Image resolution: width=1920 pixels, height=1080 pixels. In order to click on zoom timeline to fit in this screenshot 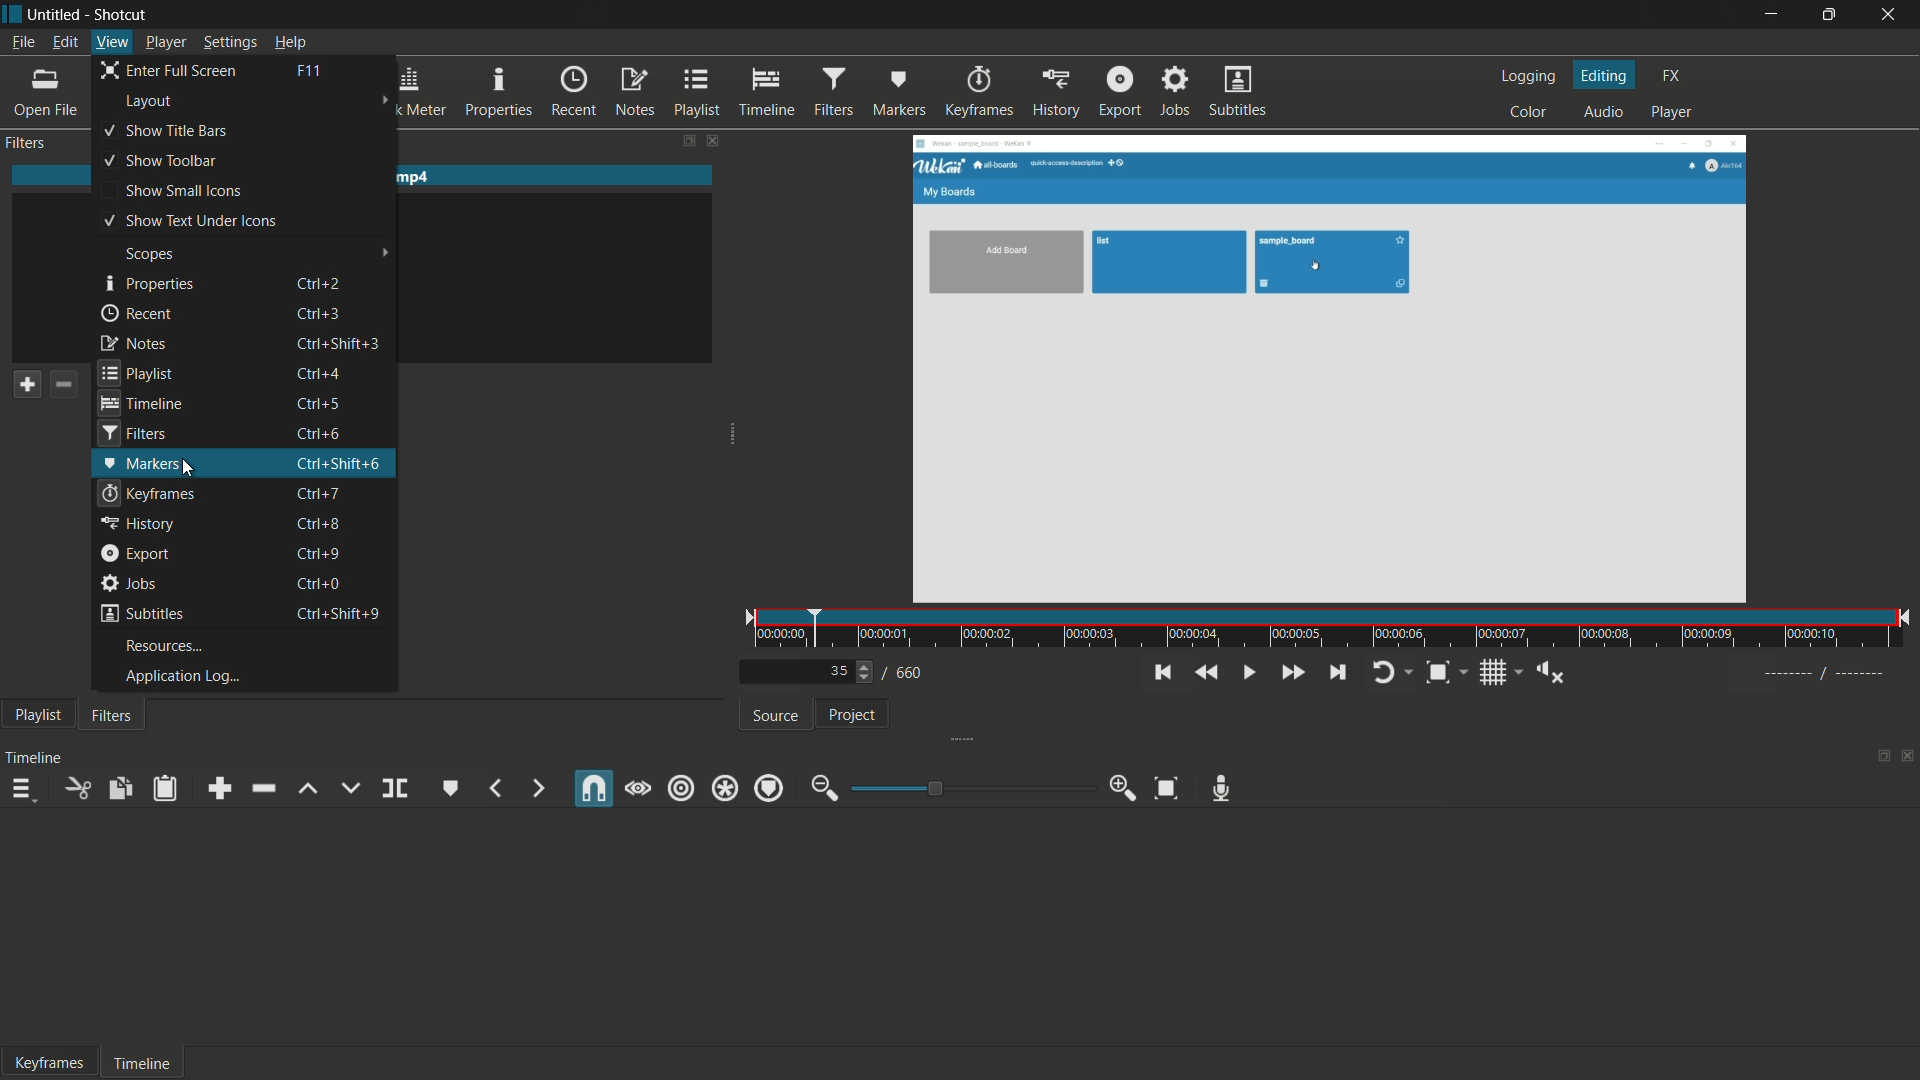, I will do `click(1167, 790)`.